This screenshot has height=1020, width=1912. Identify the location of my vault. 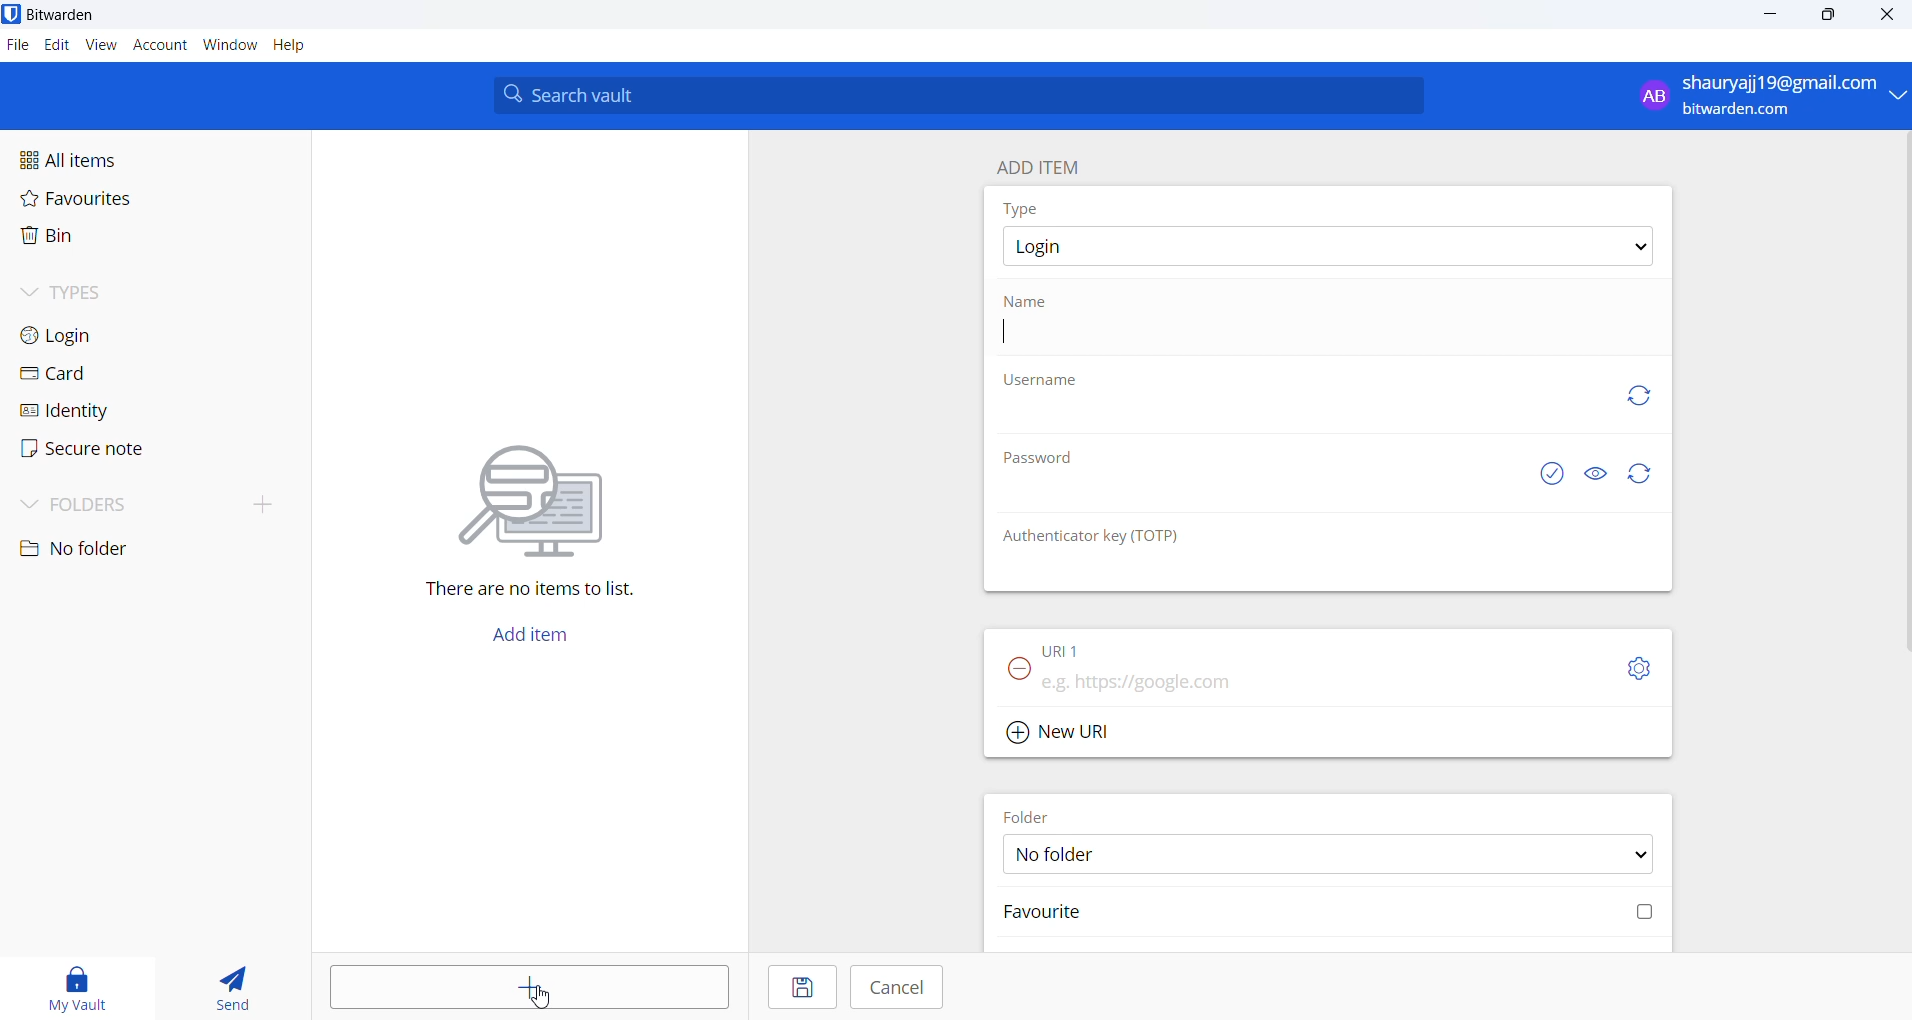
(81, 985).